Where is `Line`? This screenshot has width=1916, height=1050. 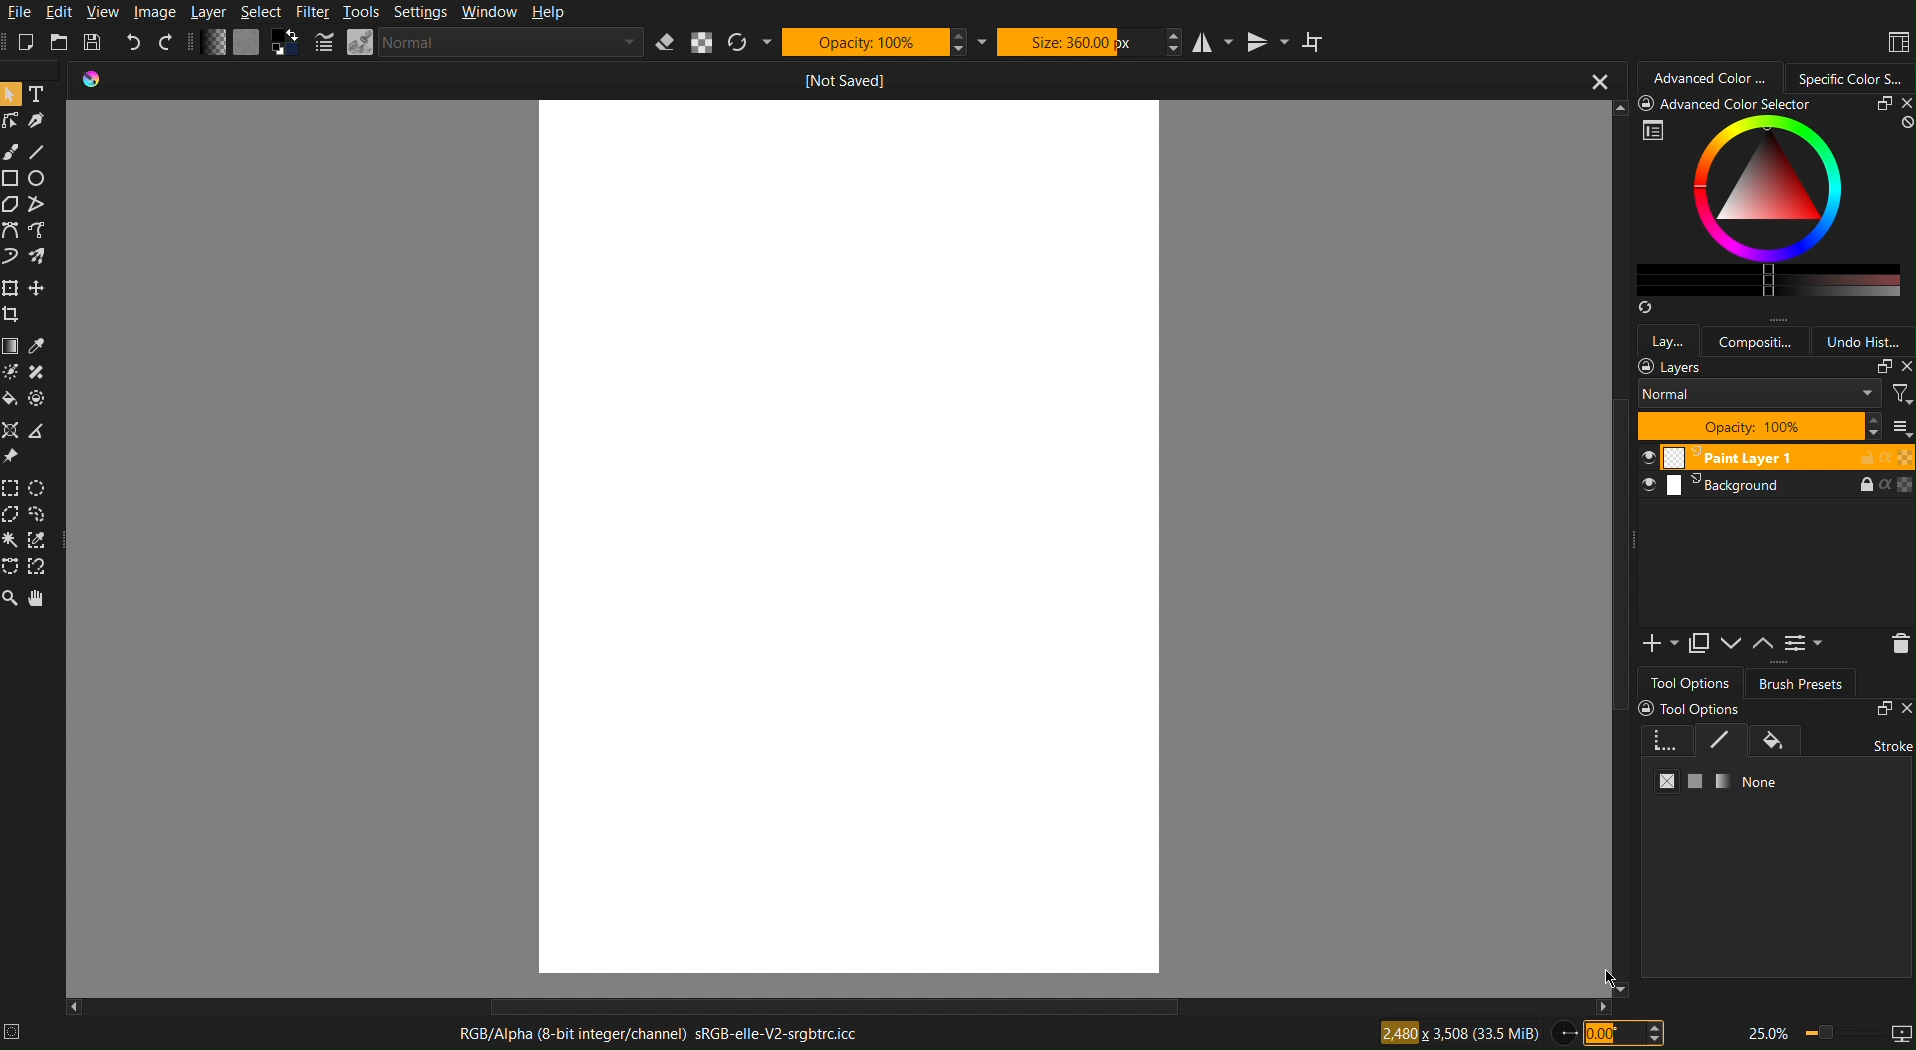
Line is located at coordinates (38, 149).